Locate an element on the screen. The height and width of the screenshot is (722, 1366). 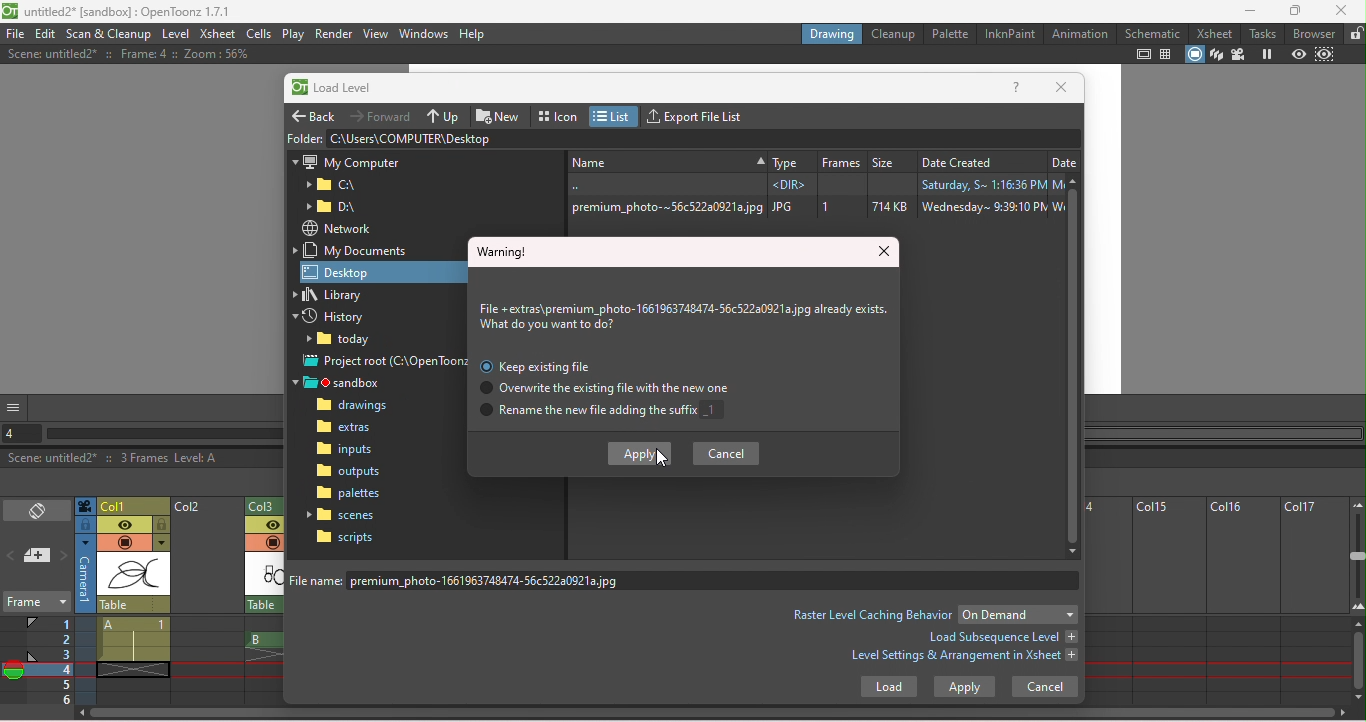
column 17 is located at coordinates (1314, 601).